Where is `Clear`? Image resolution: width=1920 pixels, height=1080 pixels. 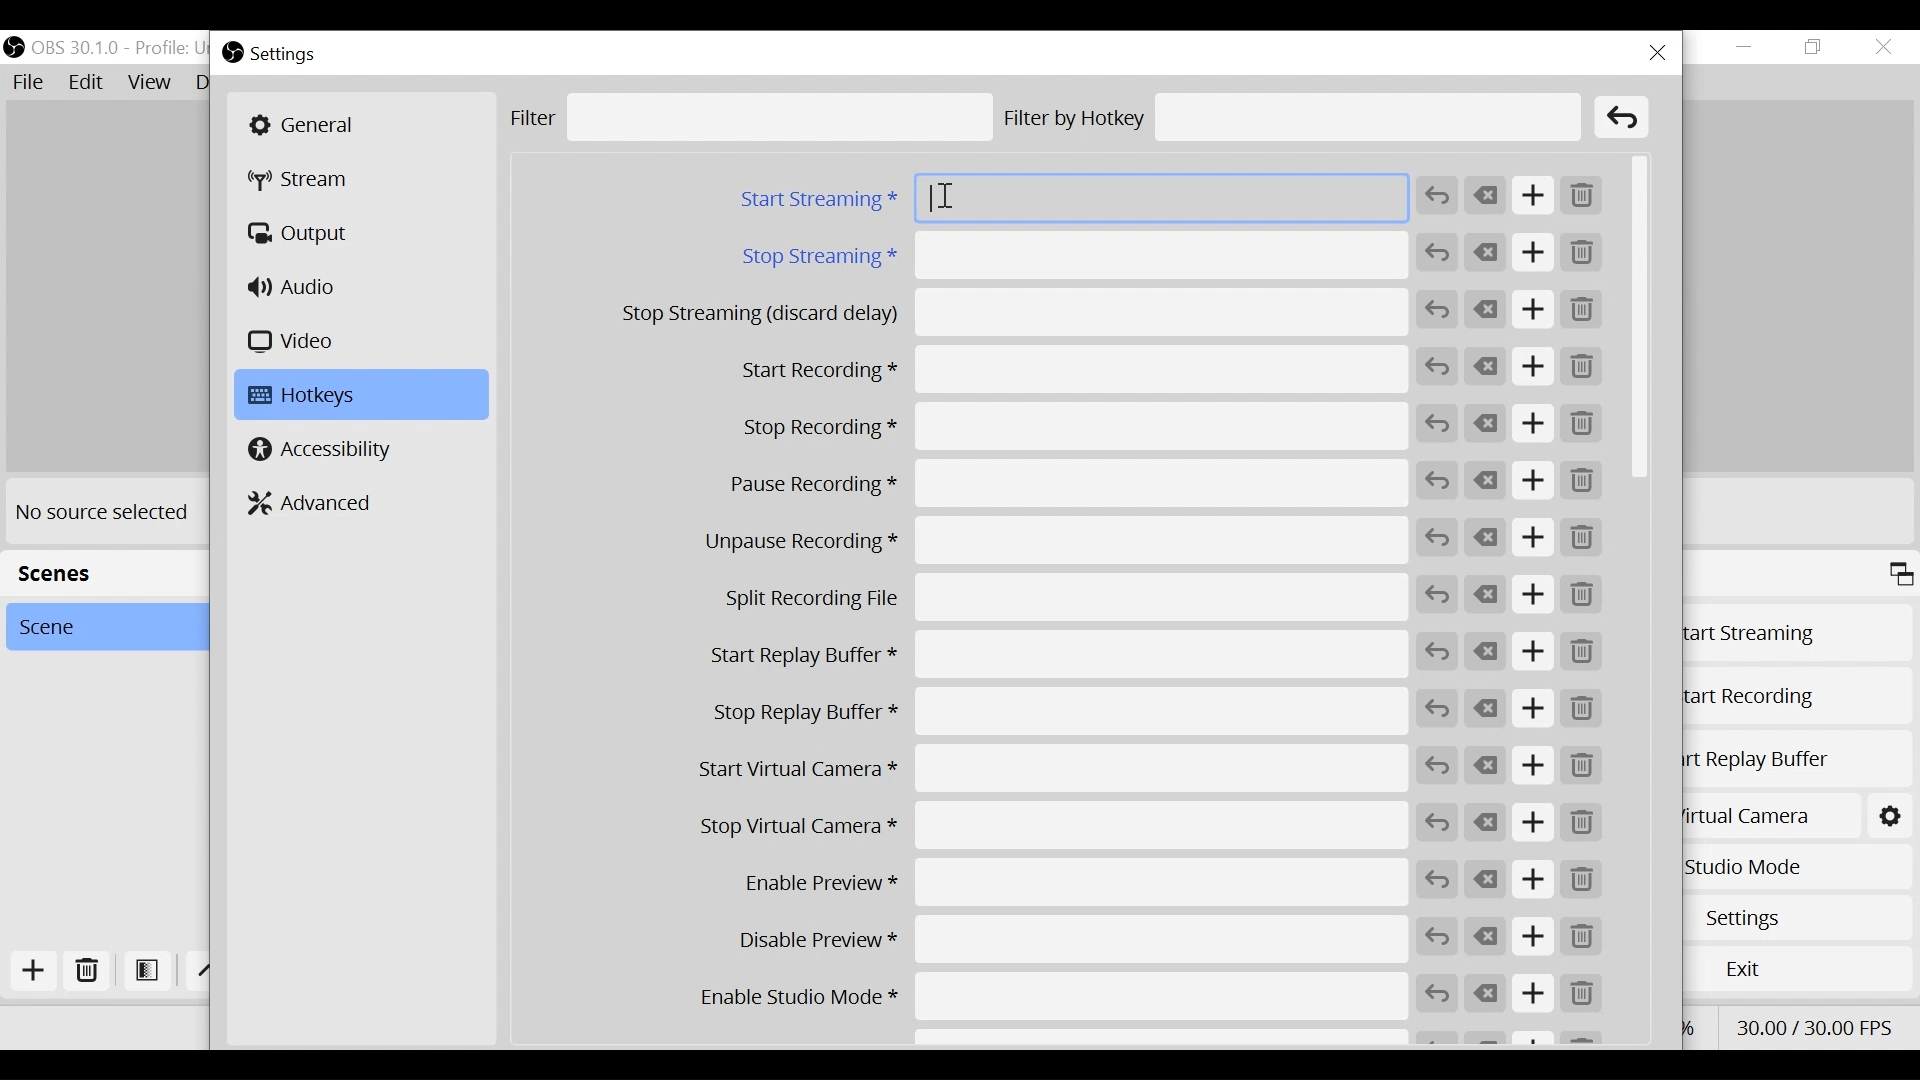 Clear is located at coordinates (1486, 196).